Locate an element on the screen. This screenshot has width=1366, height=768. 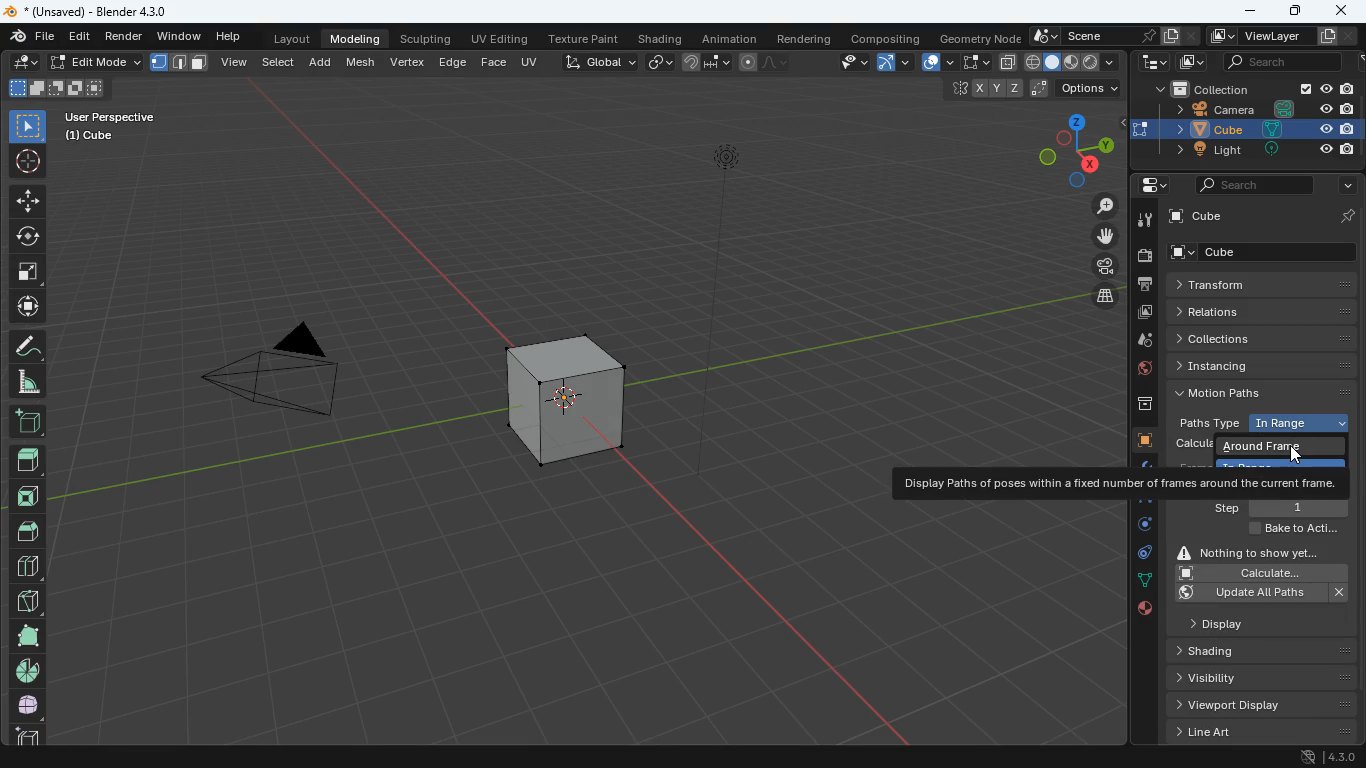
face is located at coordinates (495, 63).